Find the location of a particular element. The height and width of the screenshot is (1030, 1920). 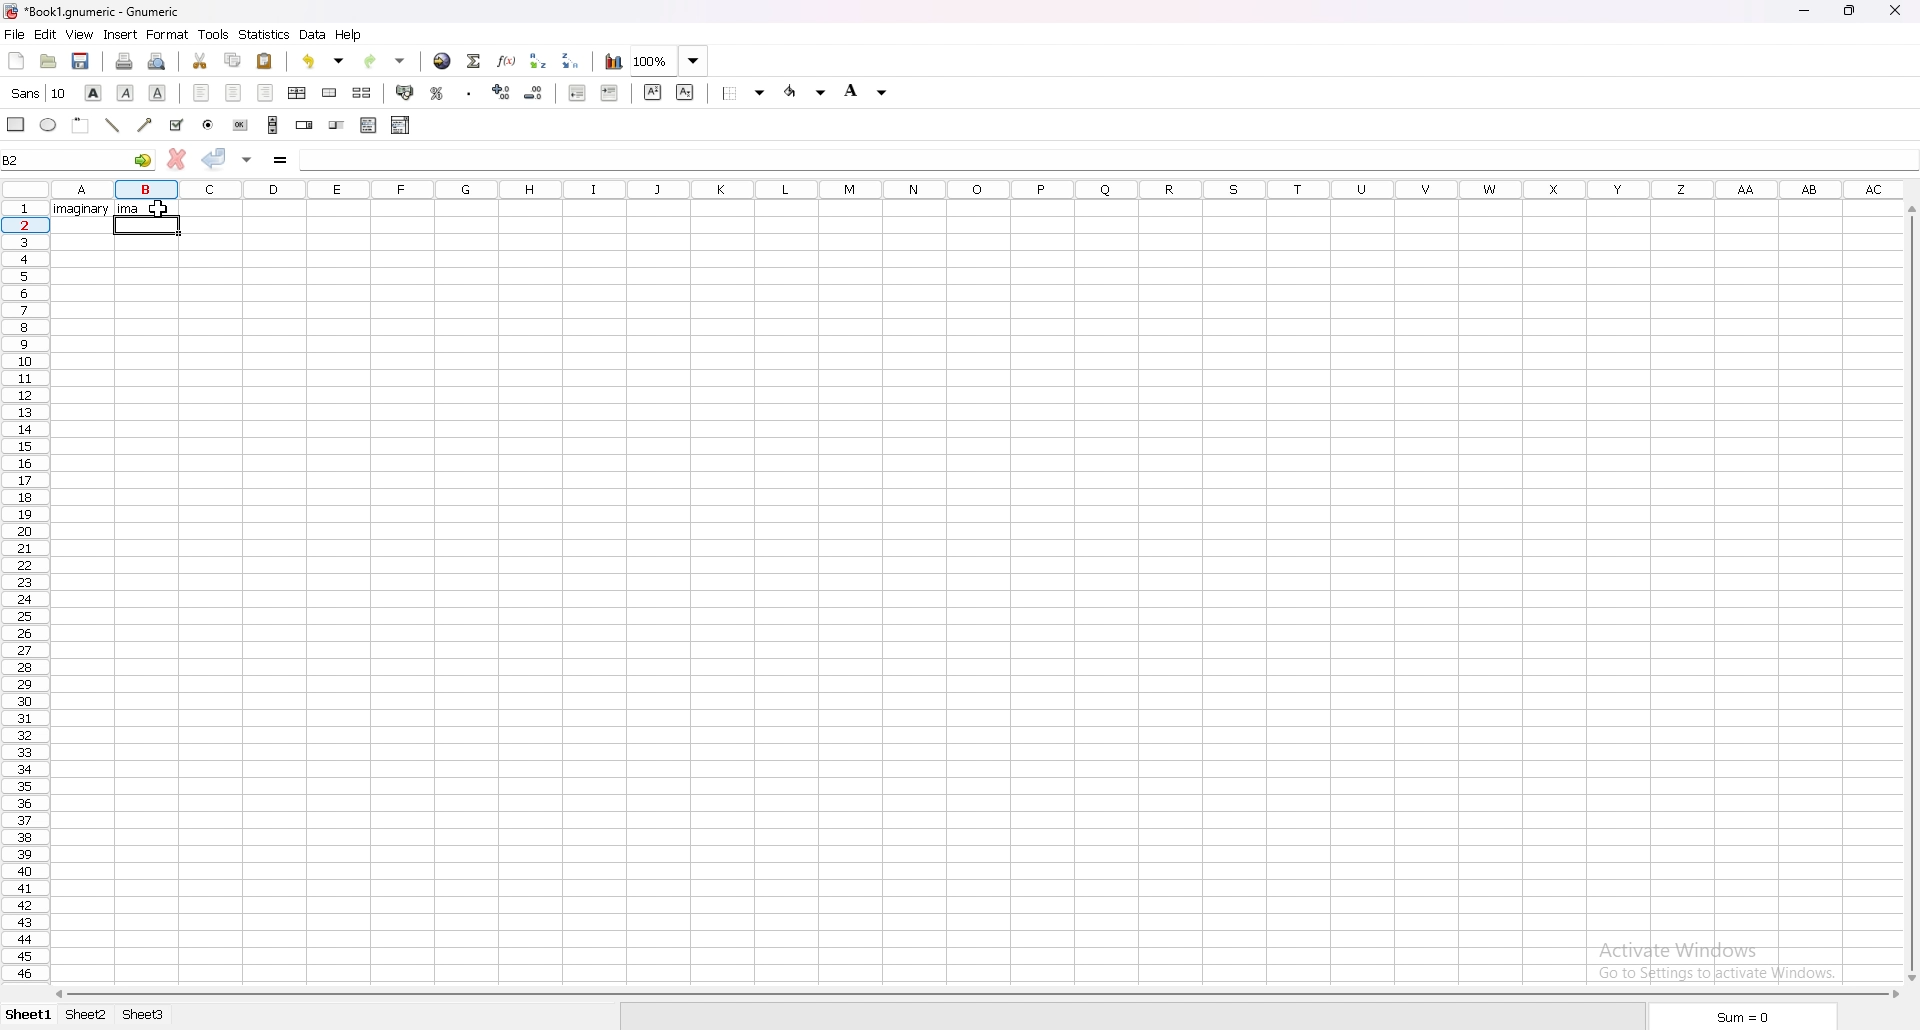

print is located at coordinates (125, 61).